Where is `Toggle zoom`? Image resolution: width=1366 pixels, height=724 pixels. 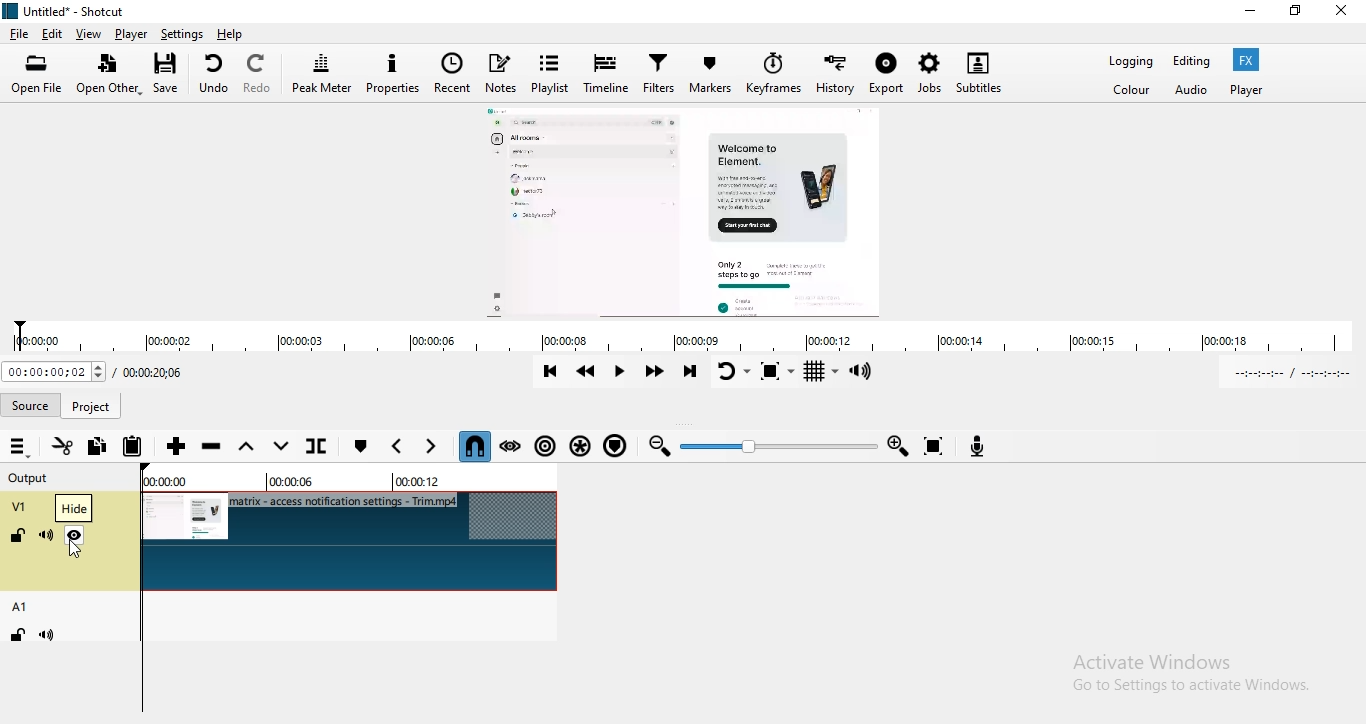
Toggle zoom is located at coordinates (773, 373).